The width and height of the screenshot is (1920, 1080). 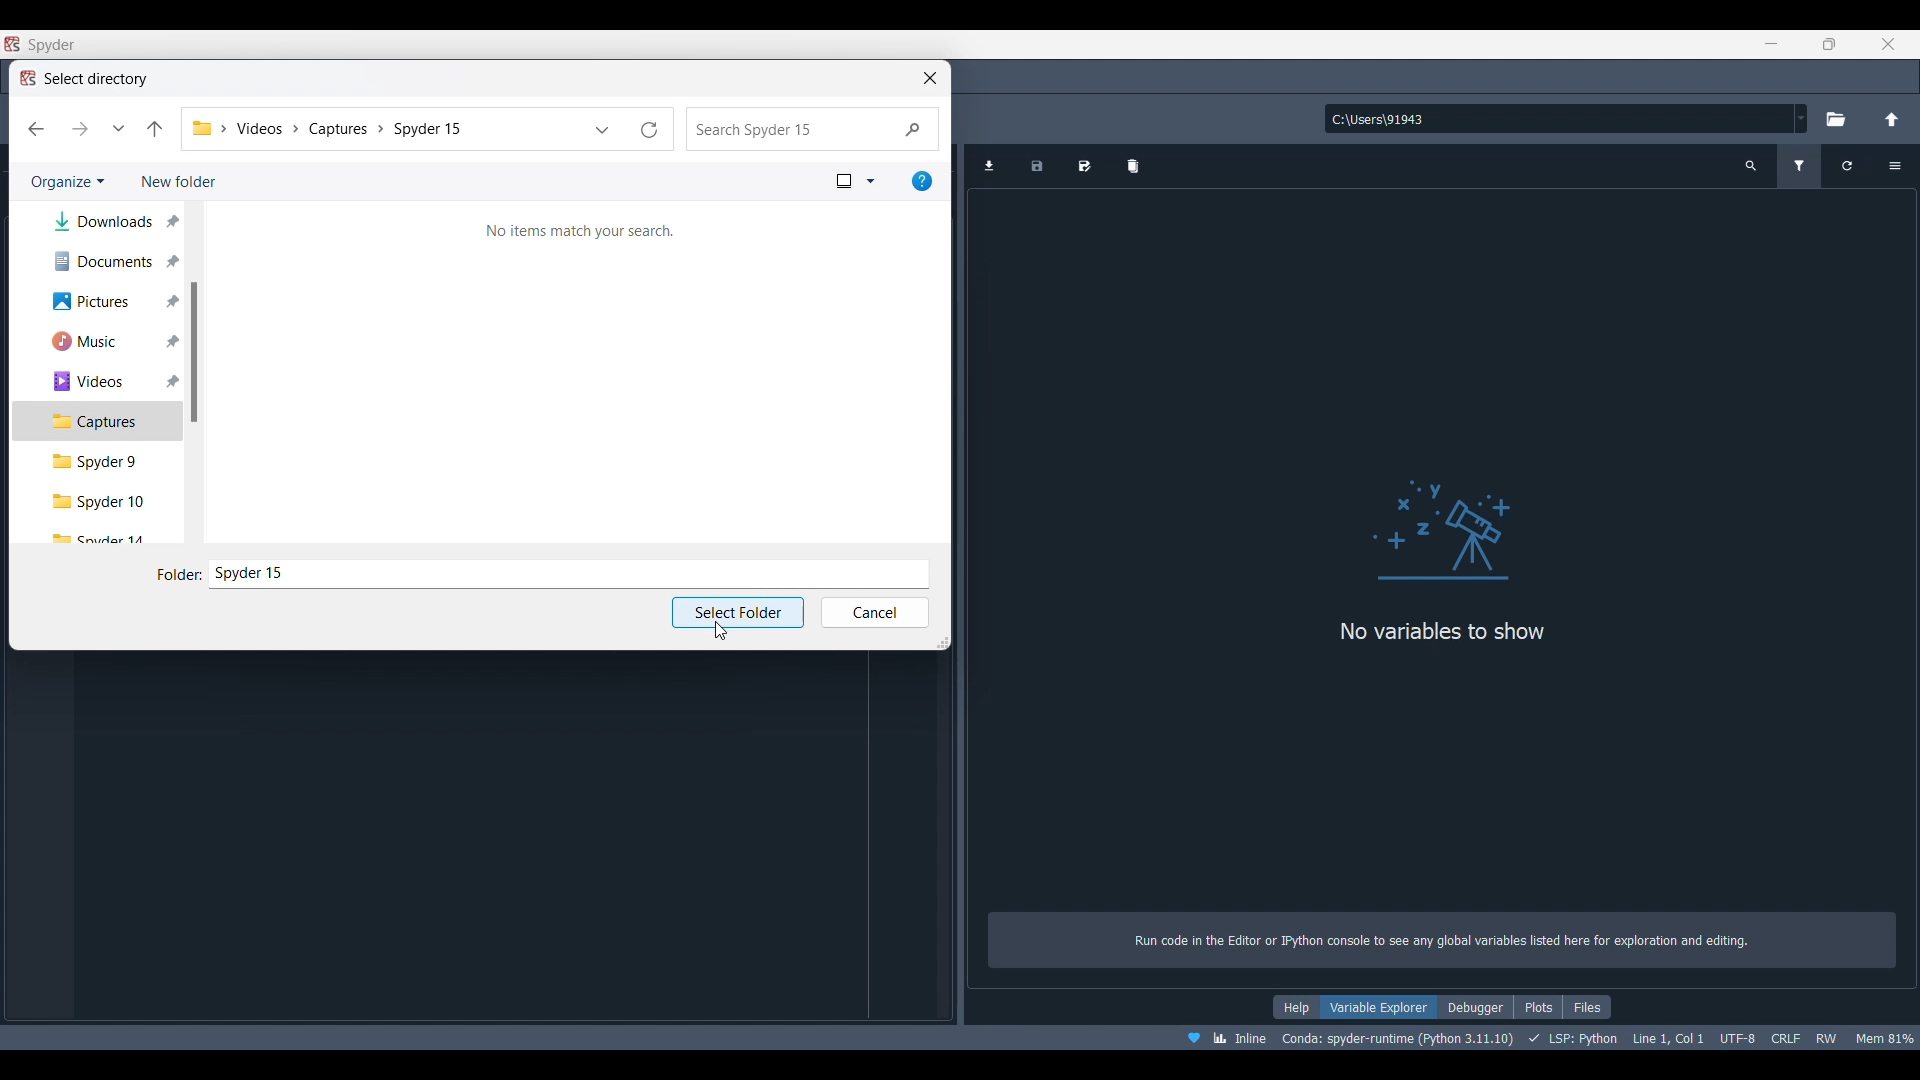 What do you see at coordinates (105, 301) in the screenshot?
I see `Pictures` at bounding box center [105, 301].